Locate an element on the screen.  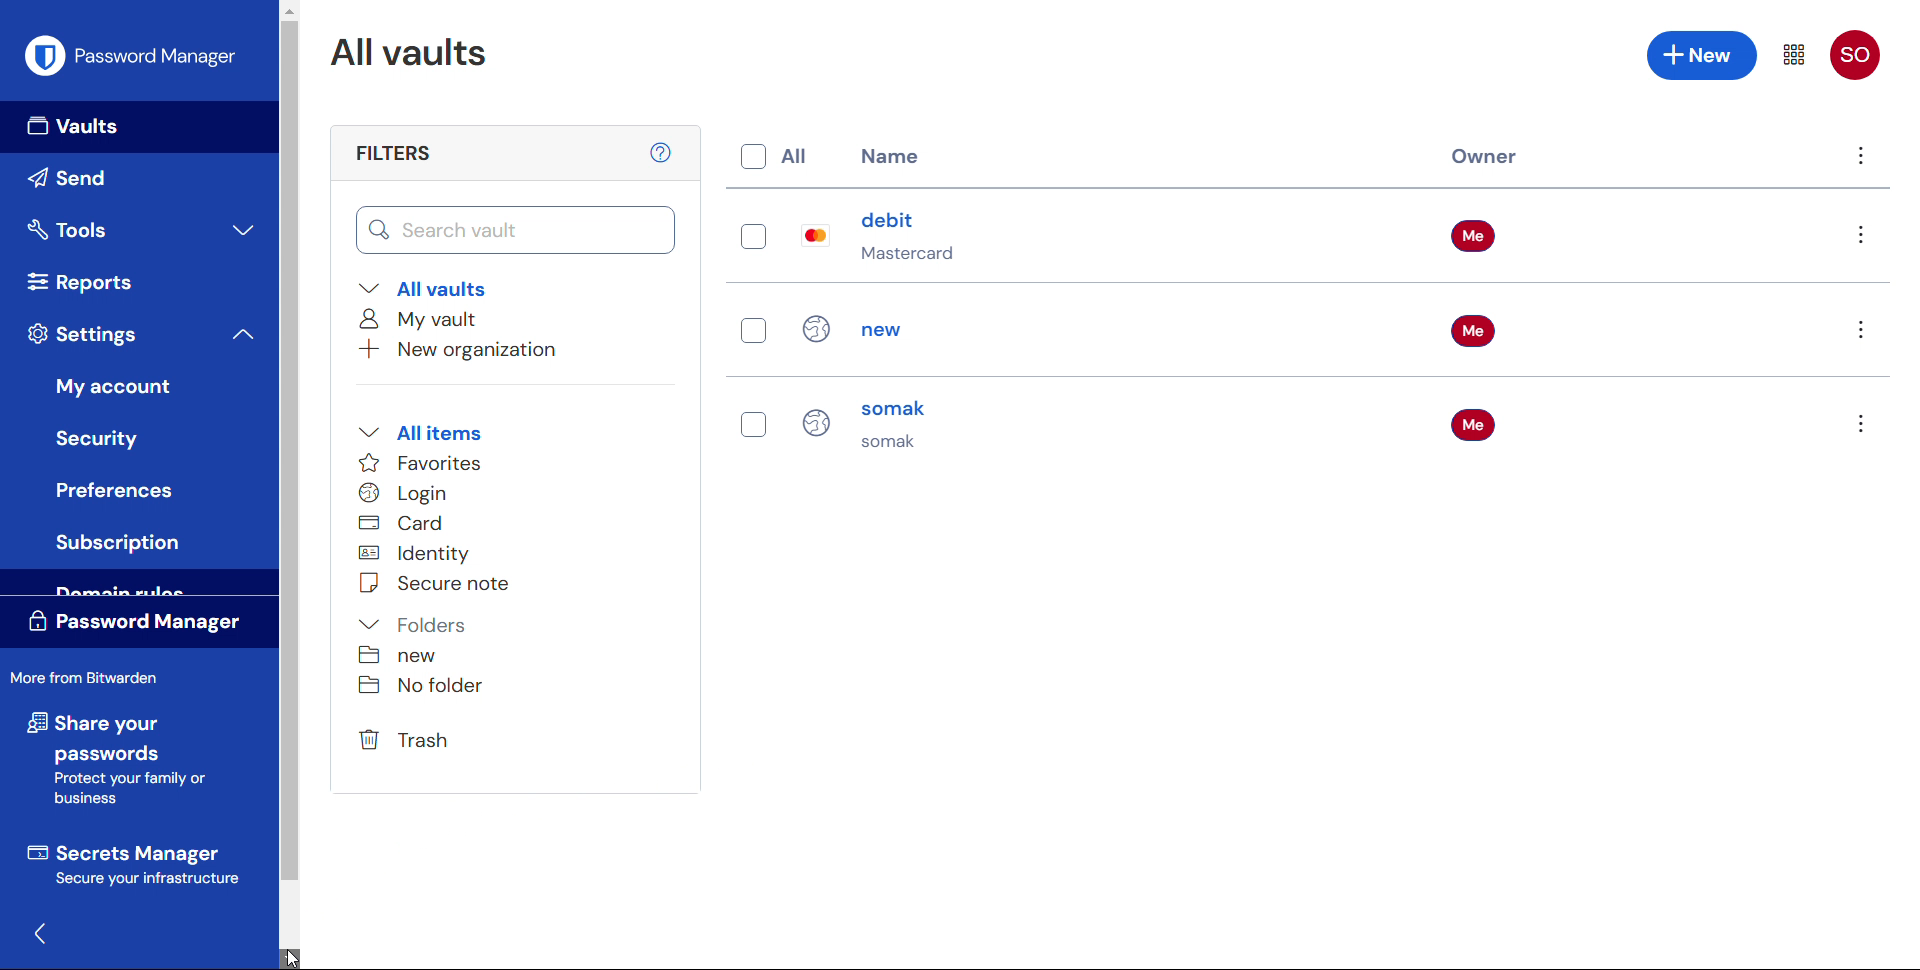
Options  is located at coordinates (1862, 155).